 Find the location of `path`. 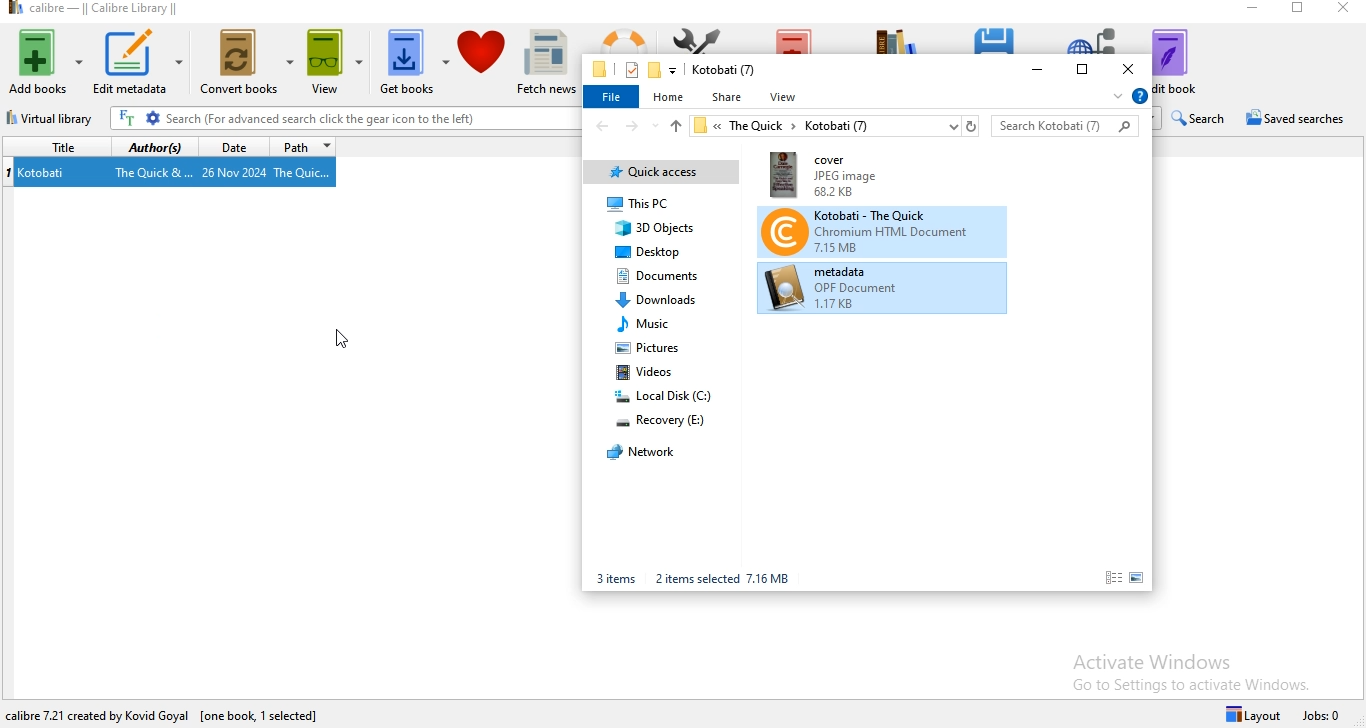

path is located at coordinates (306, 147).